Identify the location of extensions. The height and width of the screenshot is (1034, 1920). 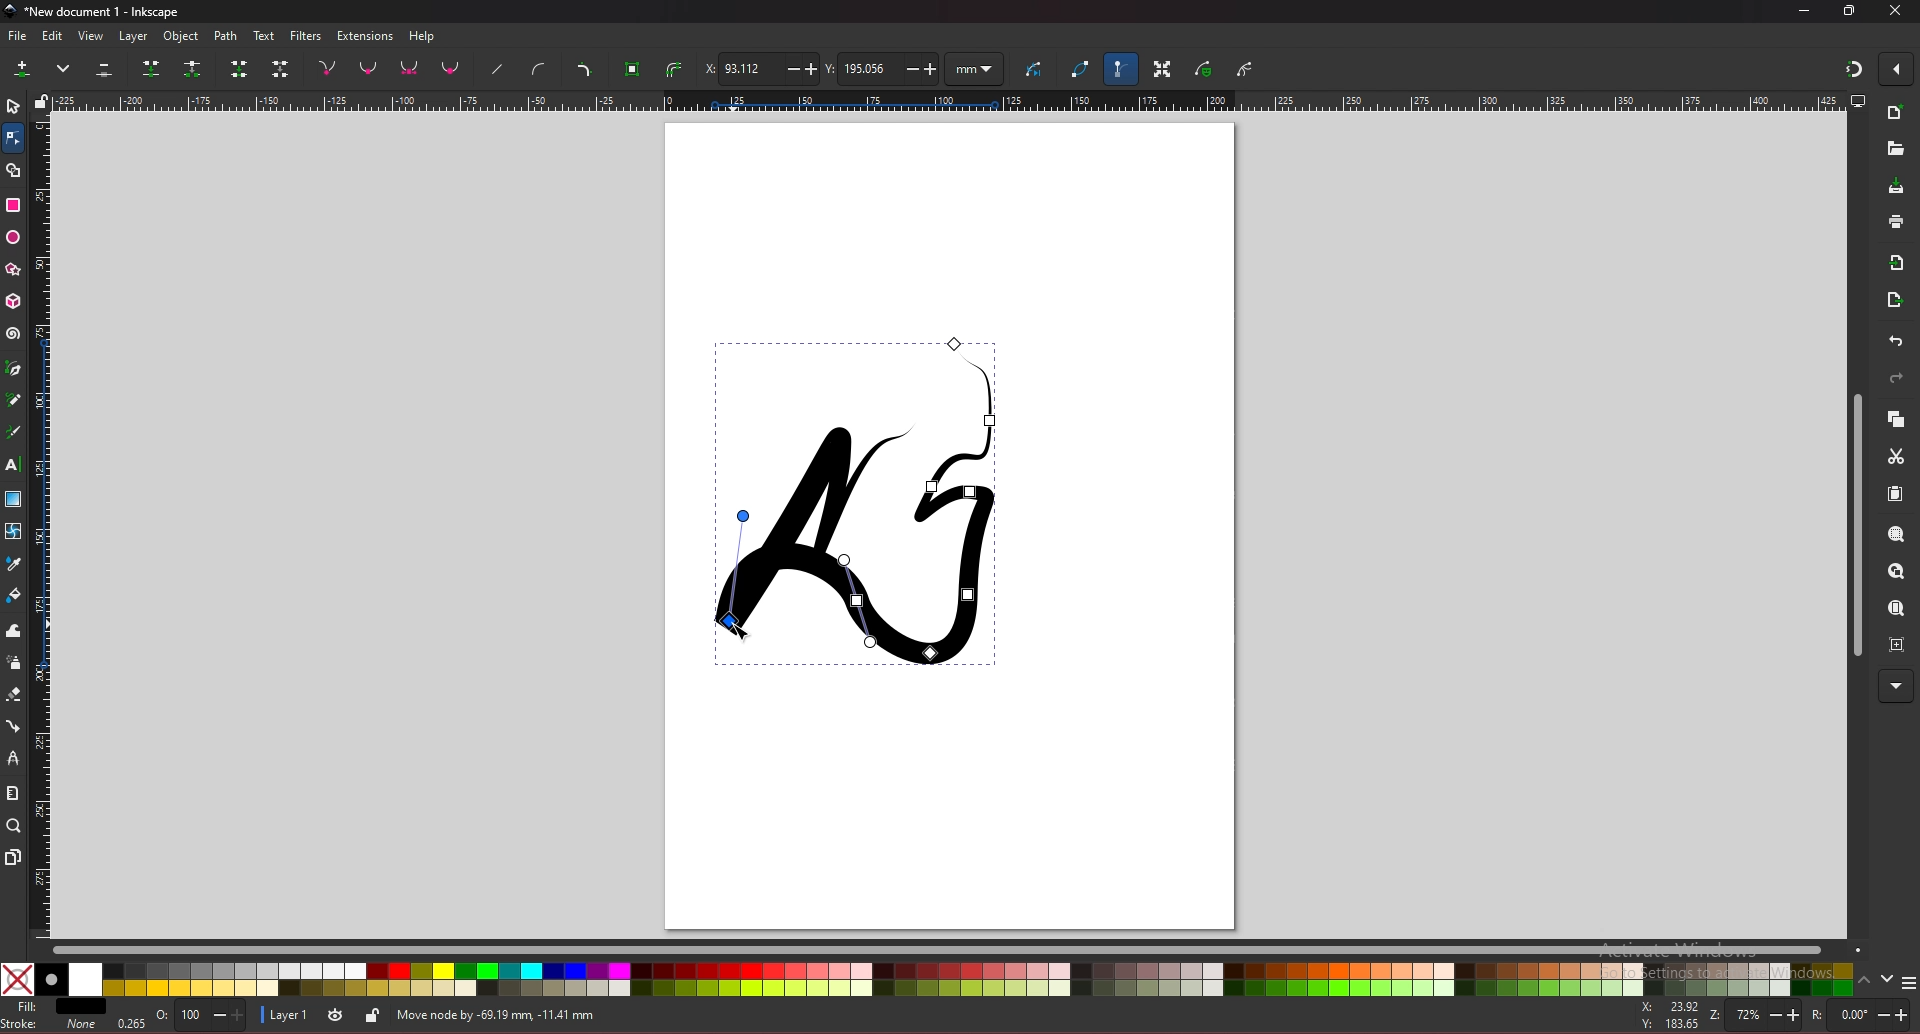
(366, 36).